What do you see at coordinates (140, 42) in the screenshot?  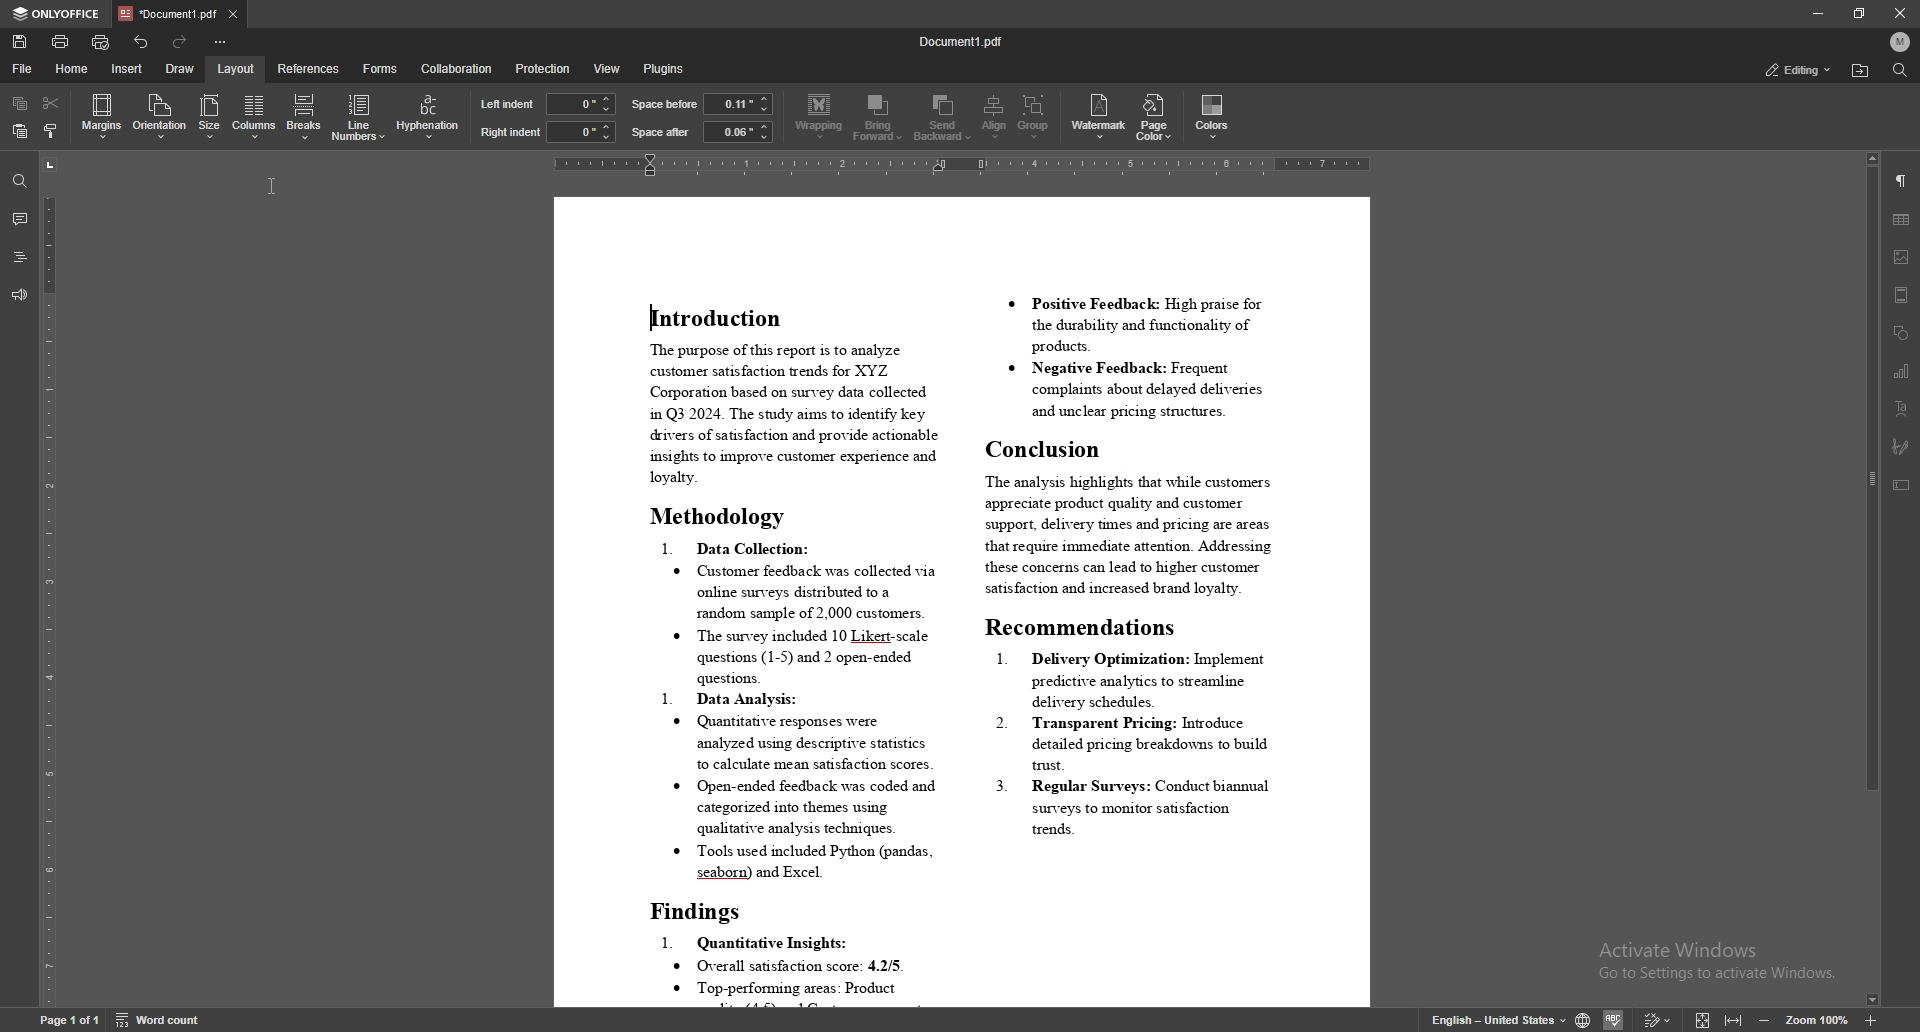 I see `undo` at bounding box center [140, 42].